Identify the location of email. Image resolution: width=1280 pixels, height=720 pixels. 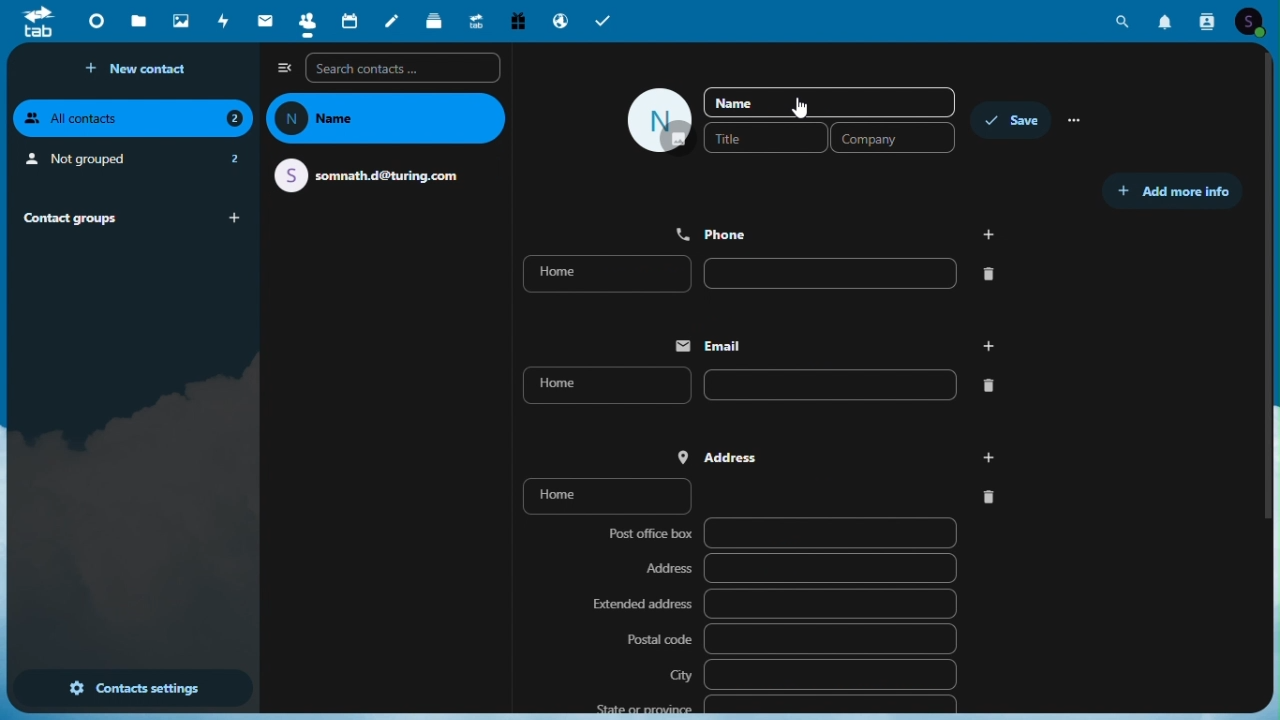
(375, 174).